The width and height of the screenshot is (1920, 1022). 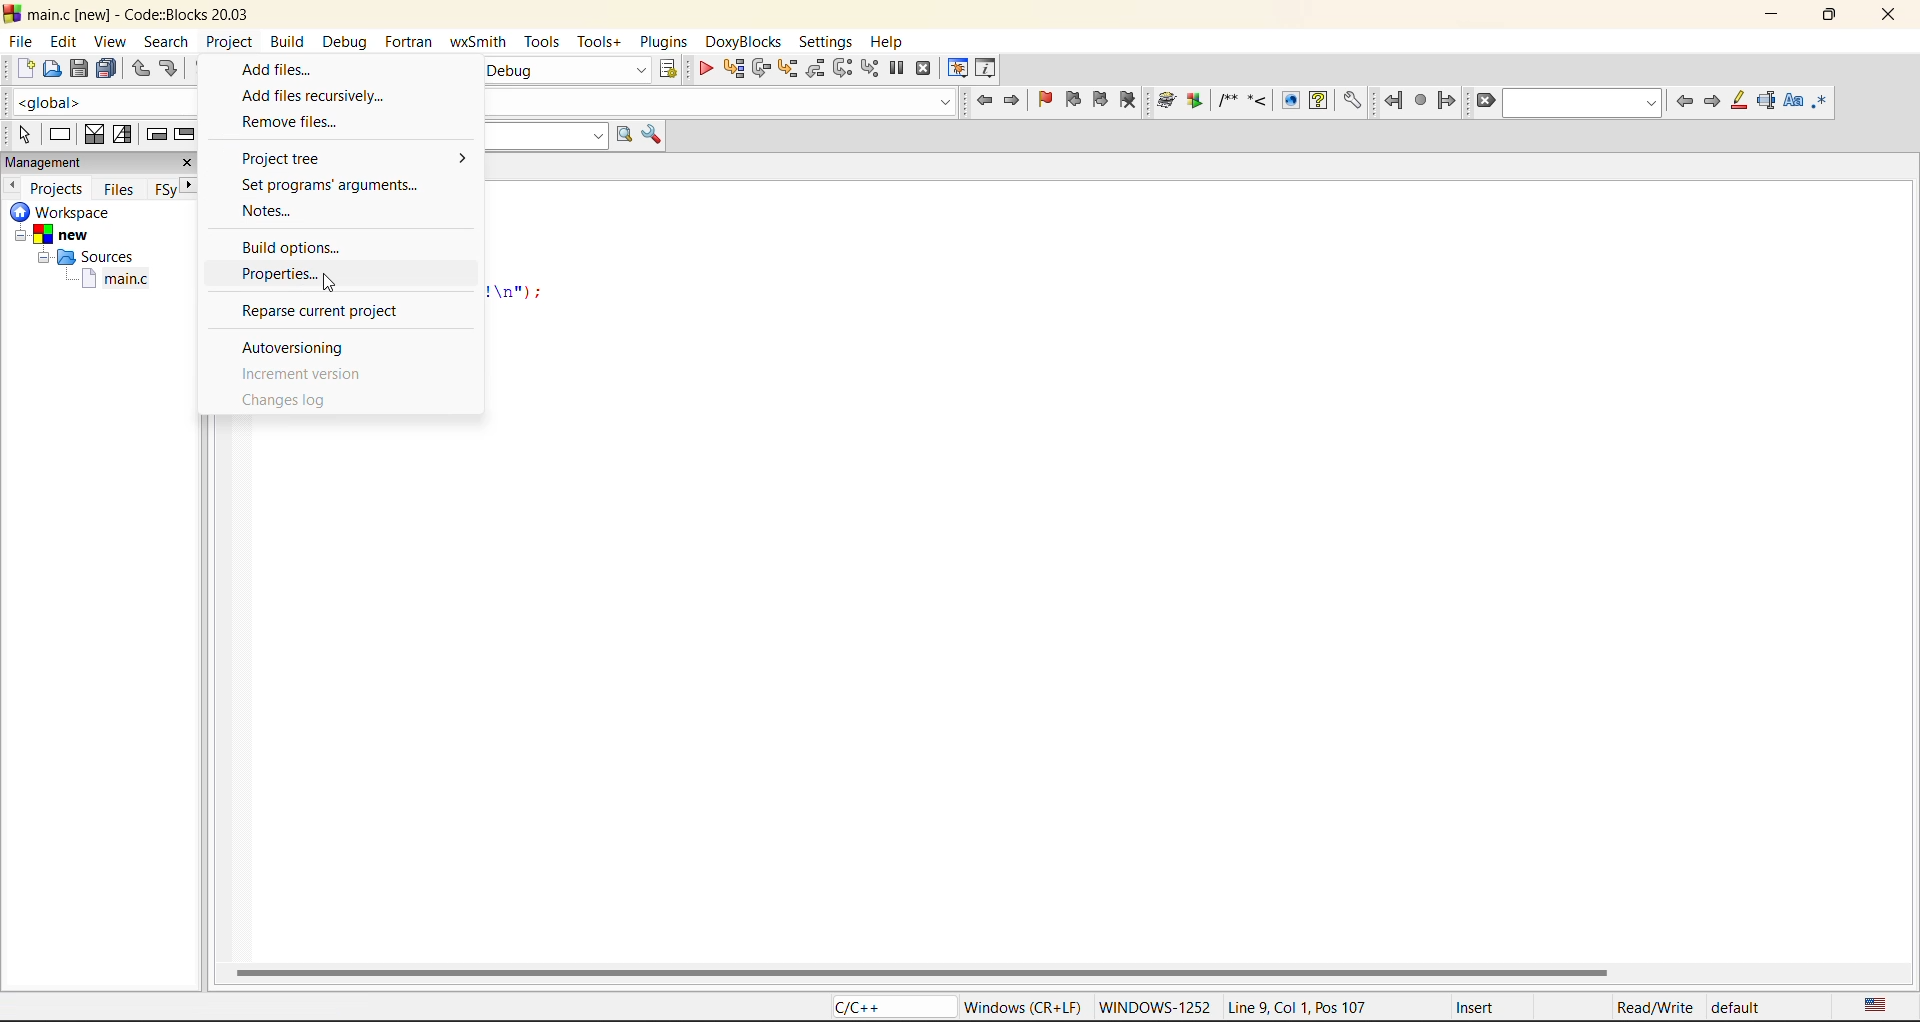 I want to click on debug, so click(x=703, y=69).